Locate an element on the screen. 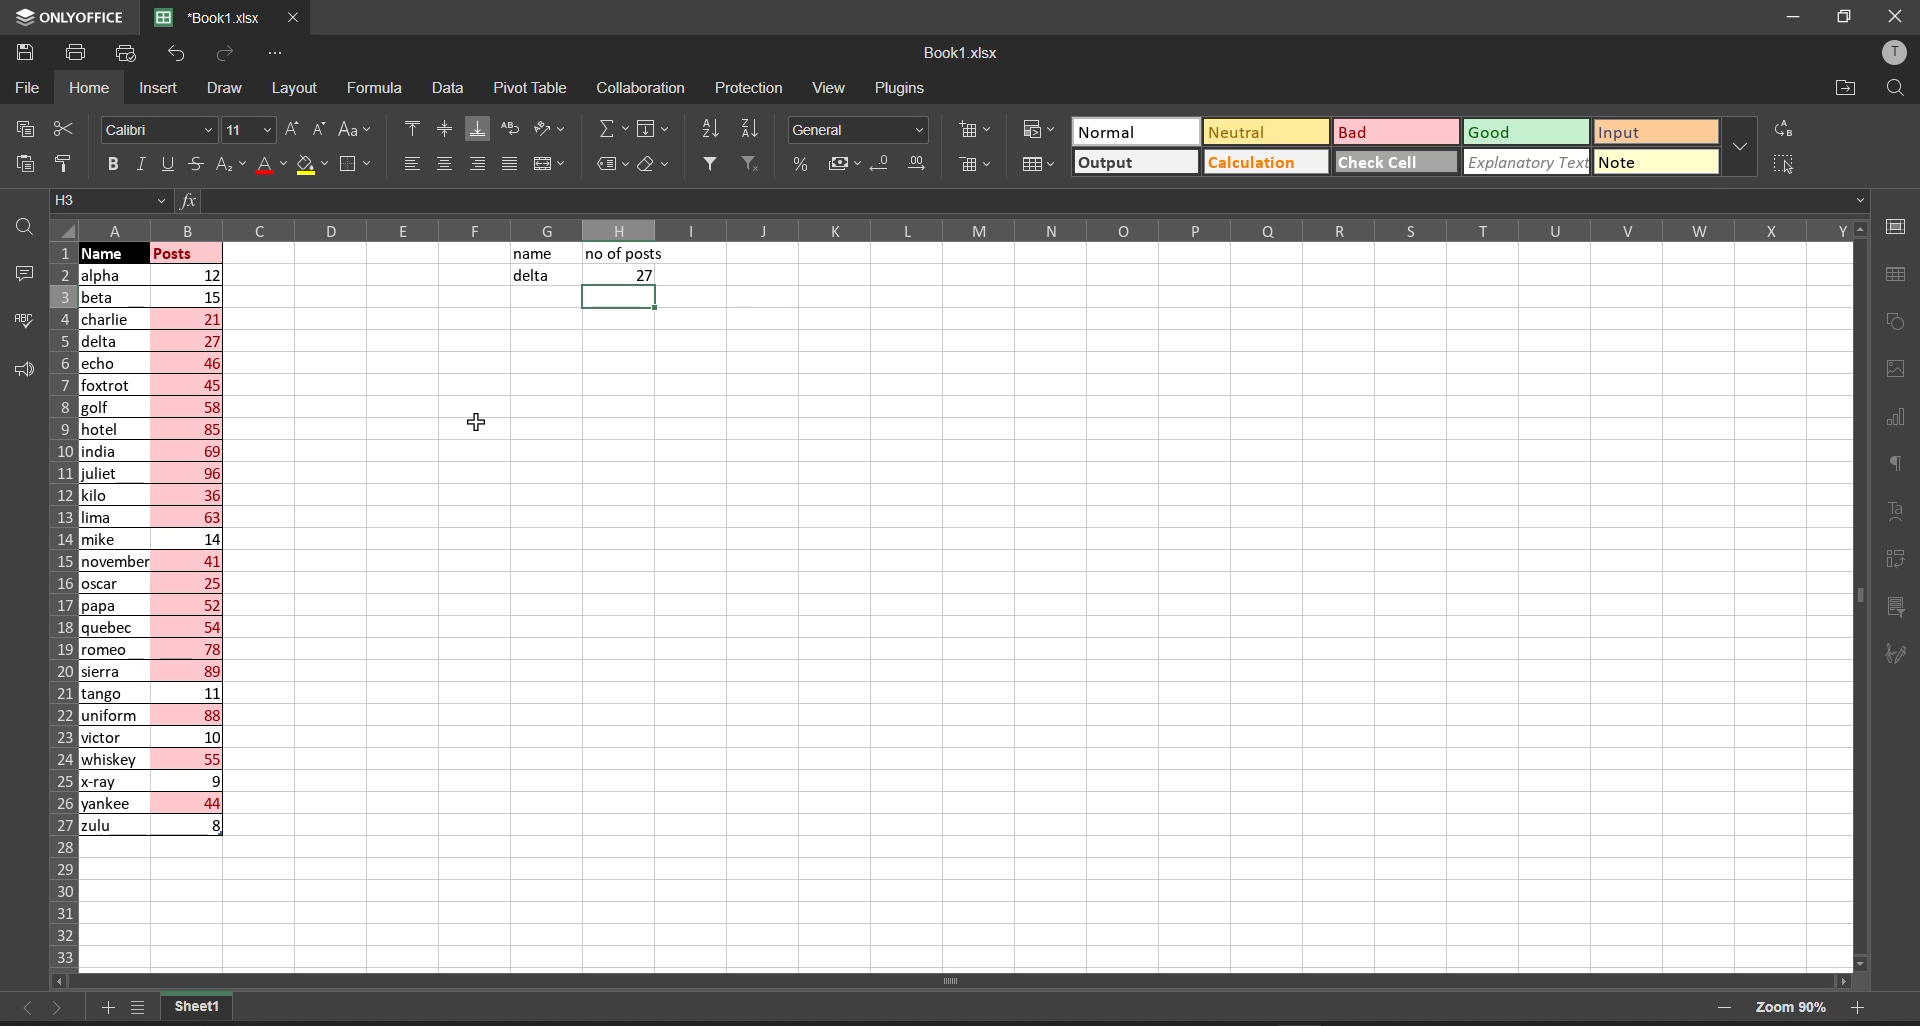 Image resolution: width=1920 pixels, height=1026 pixels. cursor is located at coordinates (475, 416).